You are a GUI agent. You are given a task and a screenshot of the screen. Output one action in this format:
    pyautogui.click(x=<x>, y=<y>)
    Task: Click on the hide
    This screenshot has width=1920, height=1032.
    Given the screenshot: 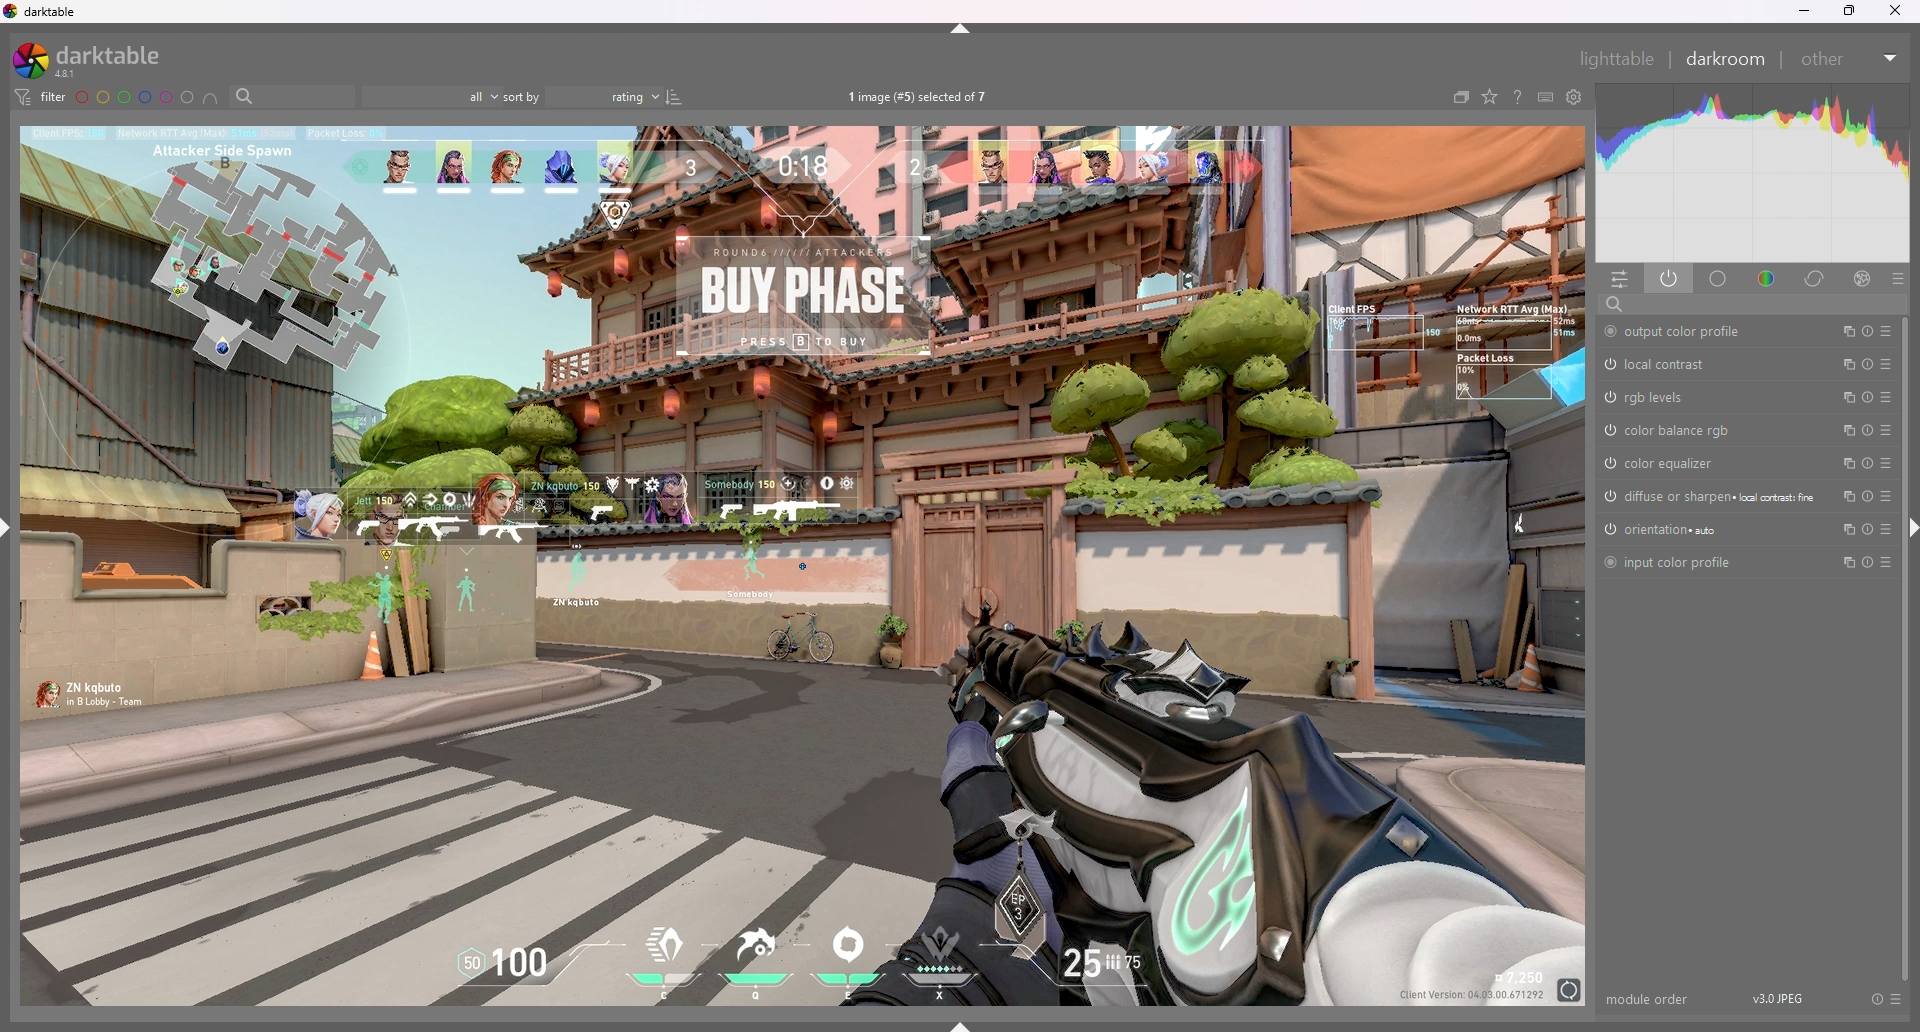 What is the action you would take?
    pyautogui.click(x=962, y=28)
    